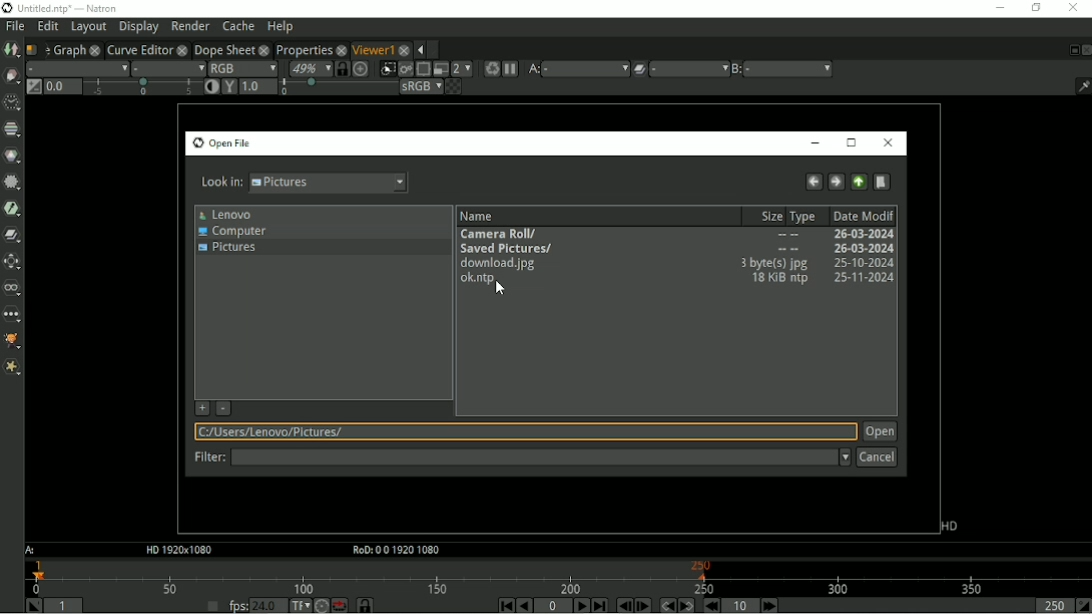  I want to click on Information bar, so click(1079, 85).